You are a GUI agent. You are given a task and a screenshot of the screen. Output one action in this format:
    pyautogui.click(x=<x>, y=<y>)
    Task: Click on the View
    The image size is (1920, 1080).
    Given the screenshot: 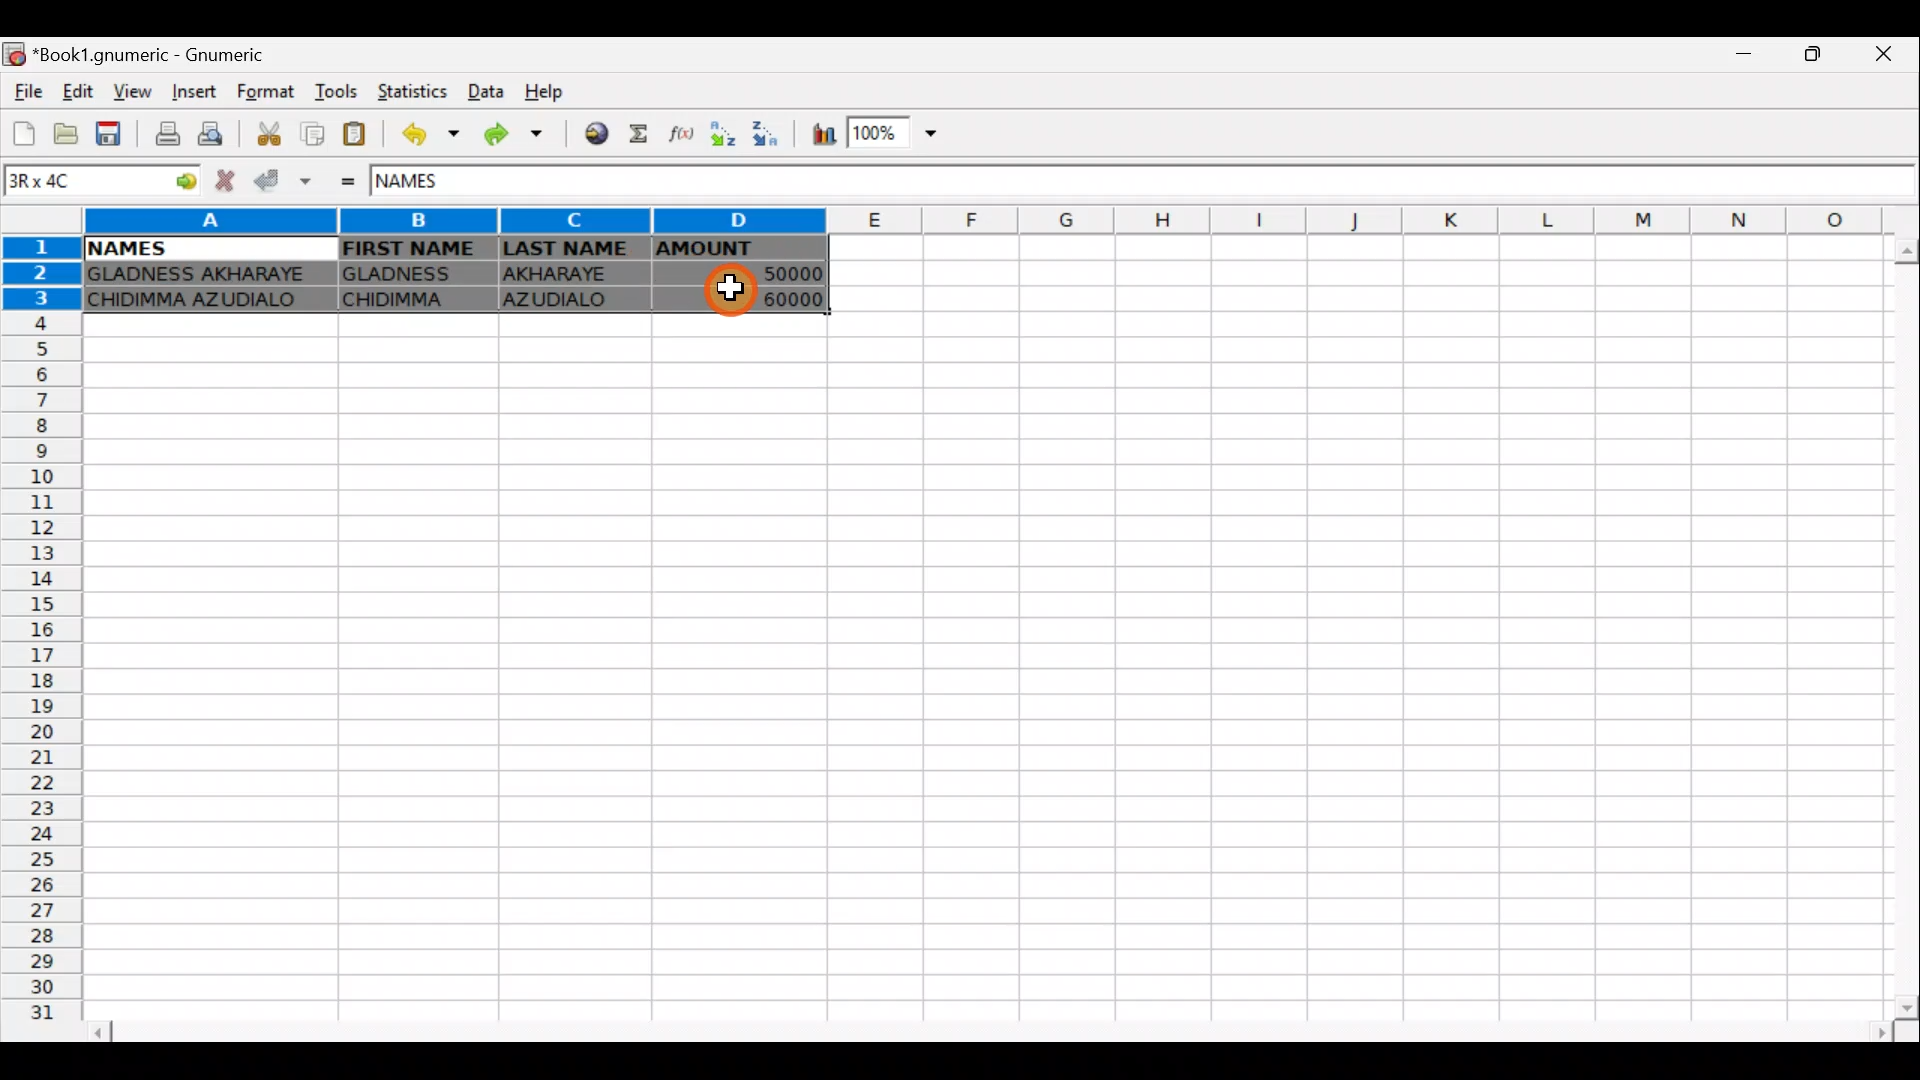 What is the action you would take?
    pyautogui.click(x=127, y=92)
    